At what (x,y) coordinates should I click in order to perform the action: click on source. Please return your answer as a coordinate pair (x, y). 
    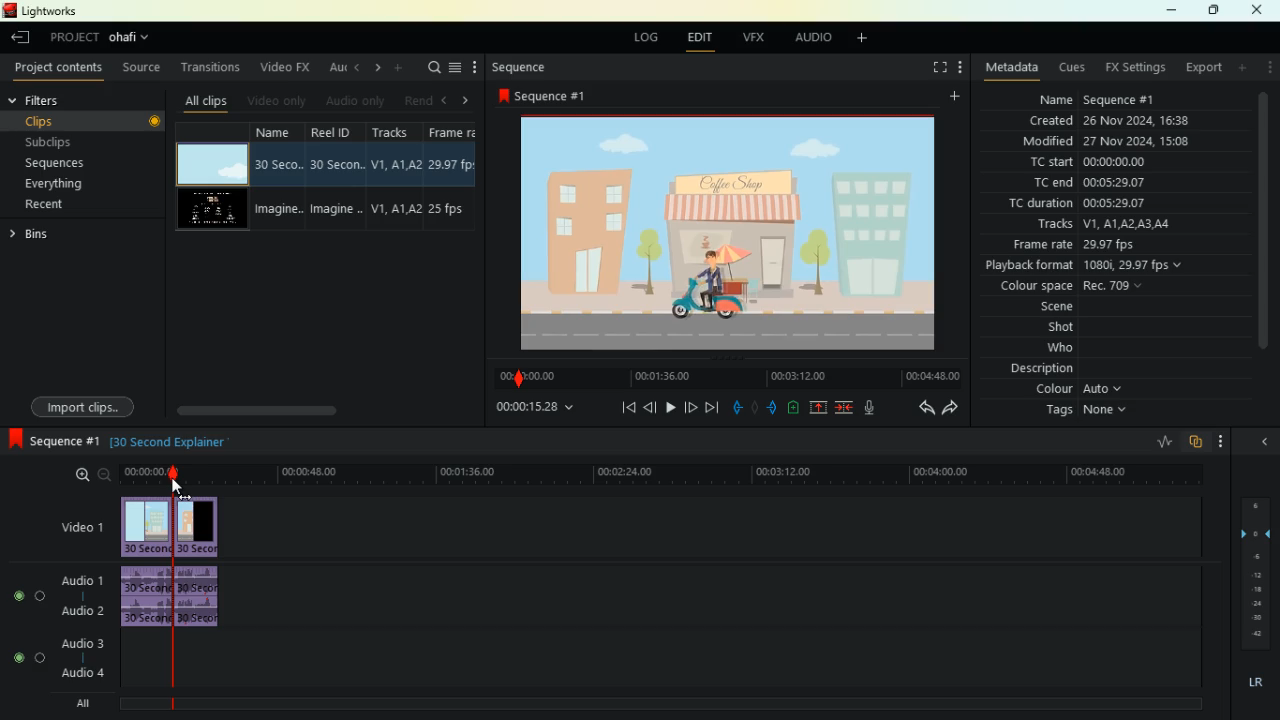
    Looking at the image, I should click on (145, 67).